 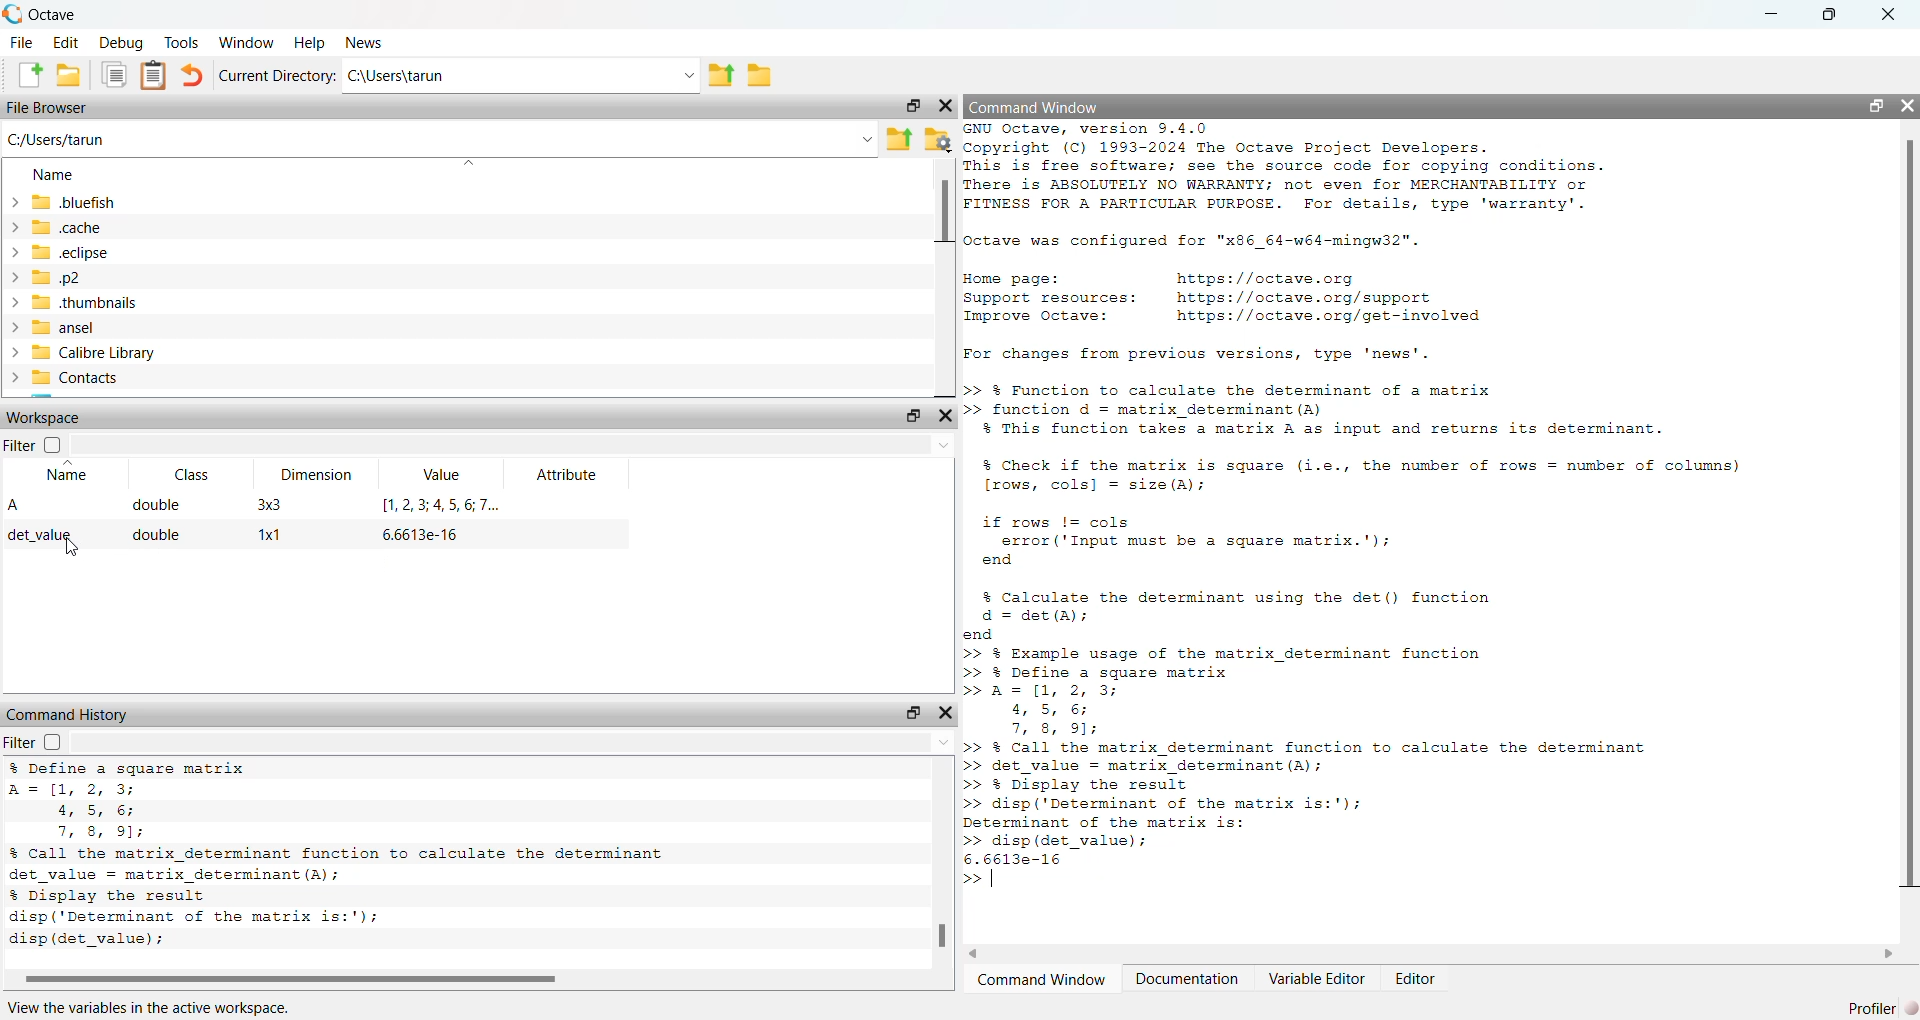 What do you see at coordinates (416, 536) in the screenshot?
I see `6.6613e-16` at bounding box center [416, 536].